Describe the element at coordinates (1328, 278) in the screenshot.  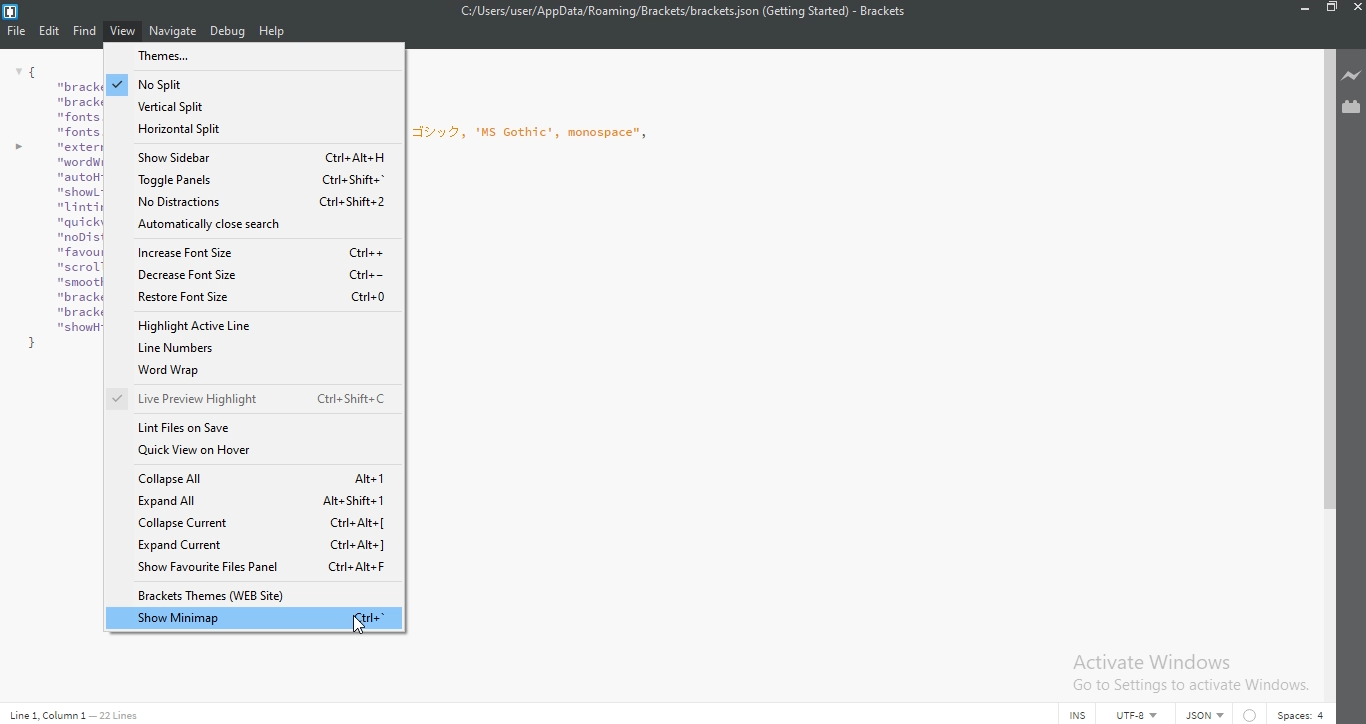
I see `scroll bar` at that location.